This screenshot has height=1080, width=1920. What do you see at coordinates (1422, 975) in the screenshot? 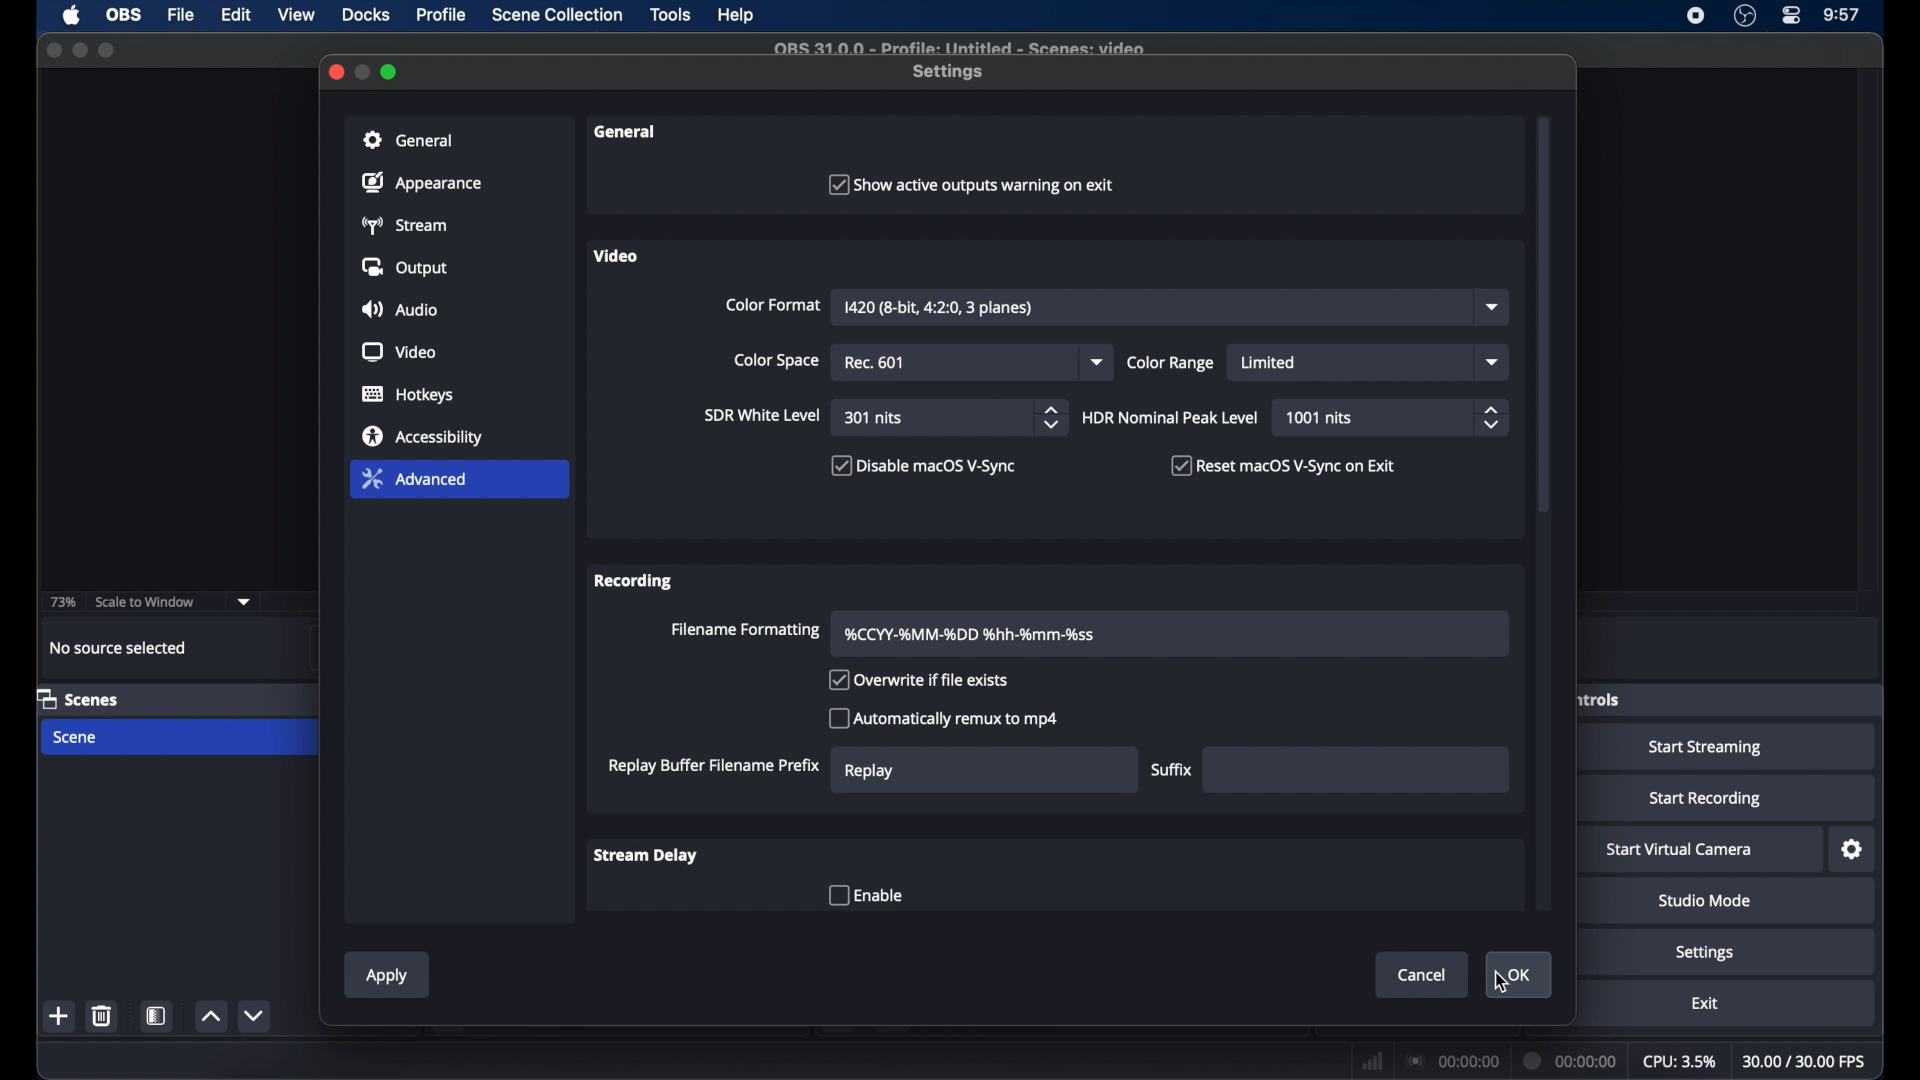
I see `cancel` at bounding box center [1422, 975].